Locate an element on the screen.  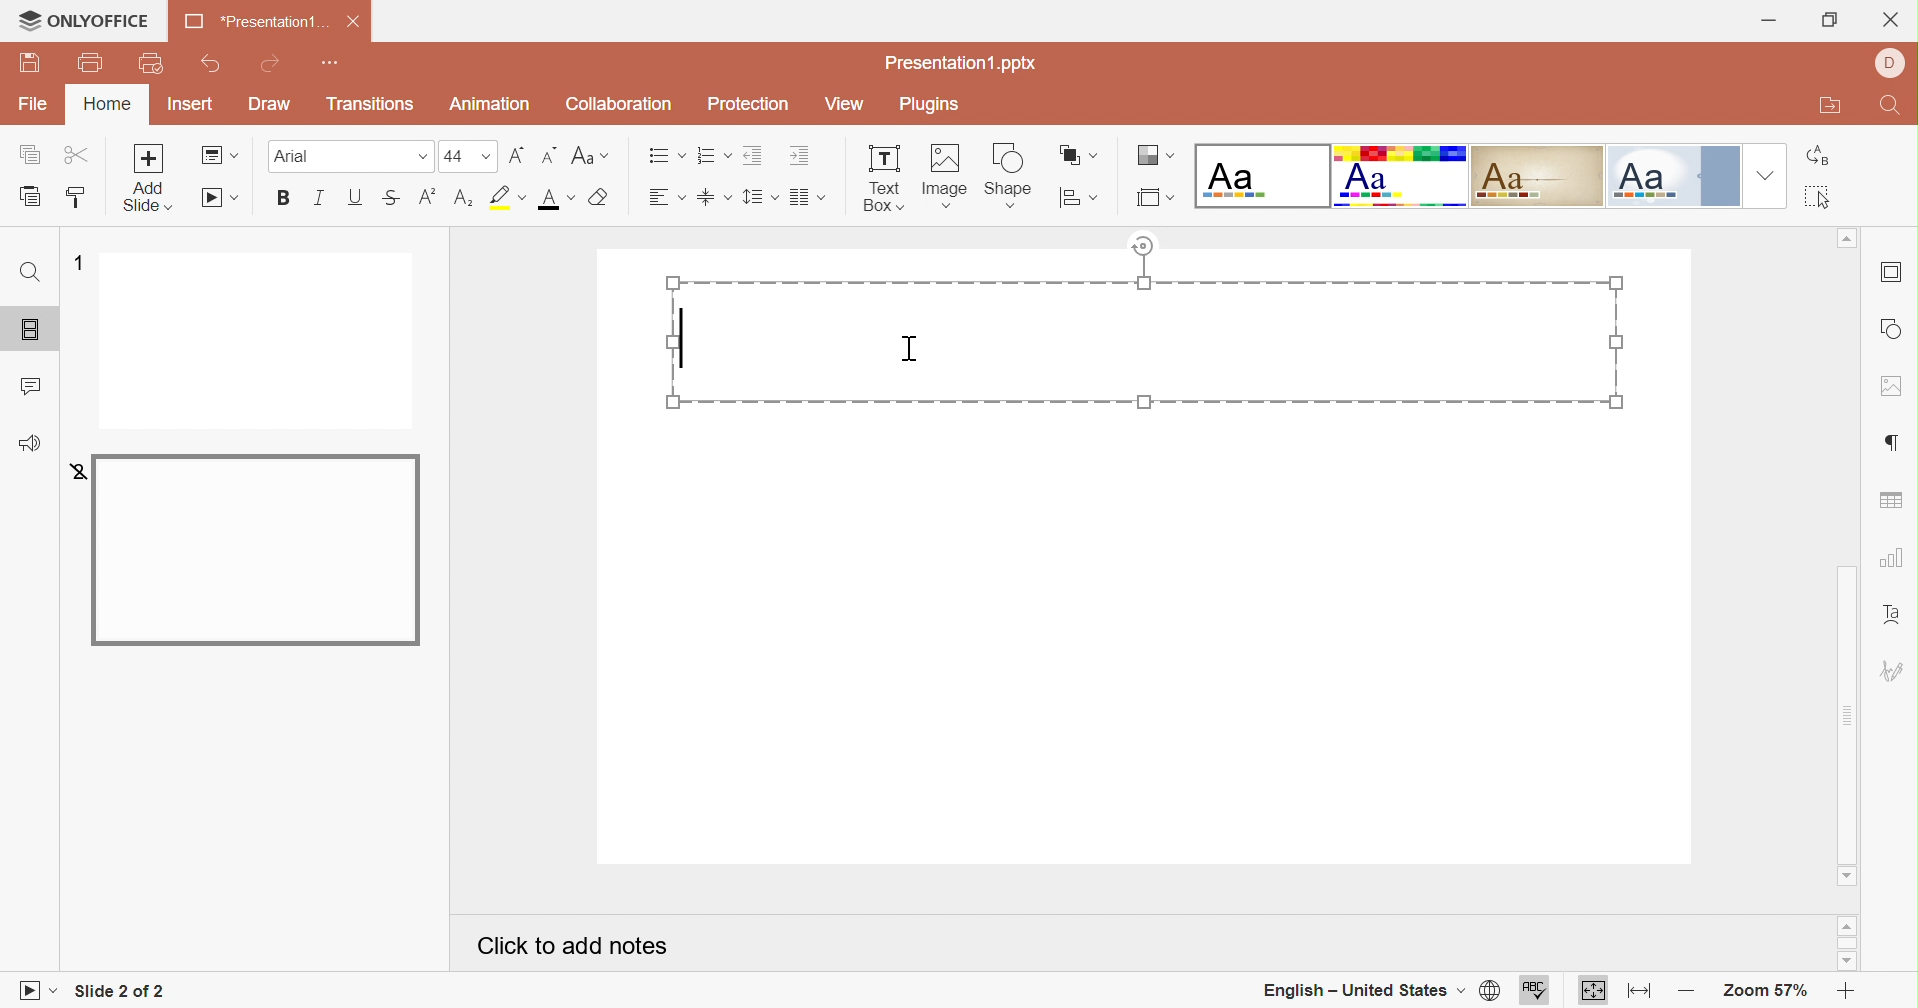
Font color is located at coordinates (555, 201).